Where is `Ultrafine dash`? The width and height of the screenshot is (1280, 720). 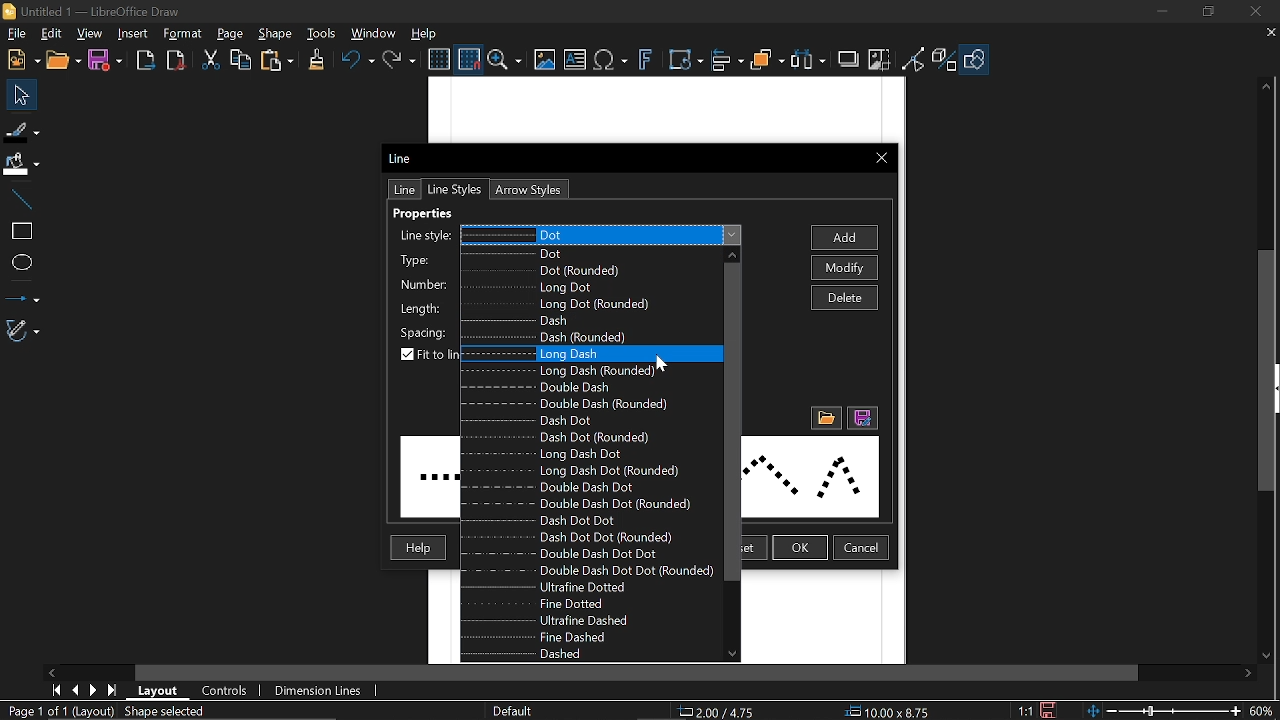 Ultrafine dash is located at coordinates (592, 621).